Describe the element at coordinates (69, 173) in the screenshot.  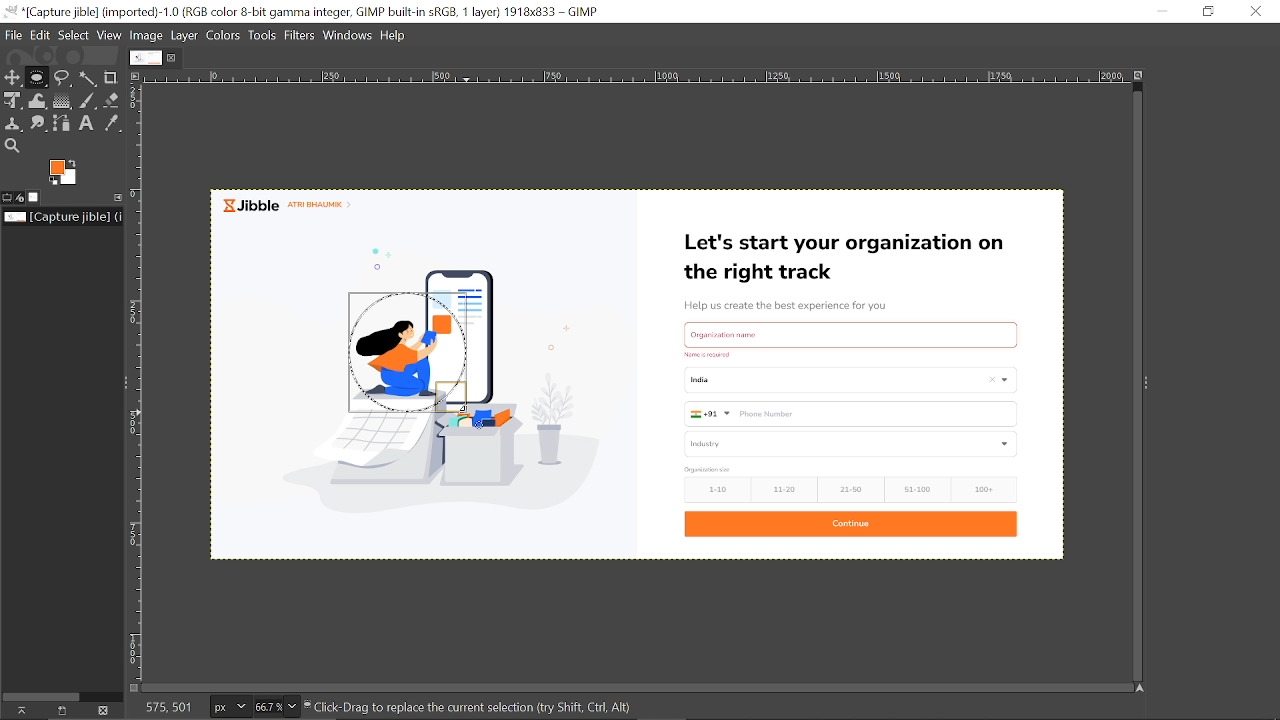
I see `The active background color` at that location.